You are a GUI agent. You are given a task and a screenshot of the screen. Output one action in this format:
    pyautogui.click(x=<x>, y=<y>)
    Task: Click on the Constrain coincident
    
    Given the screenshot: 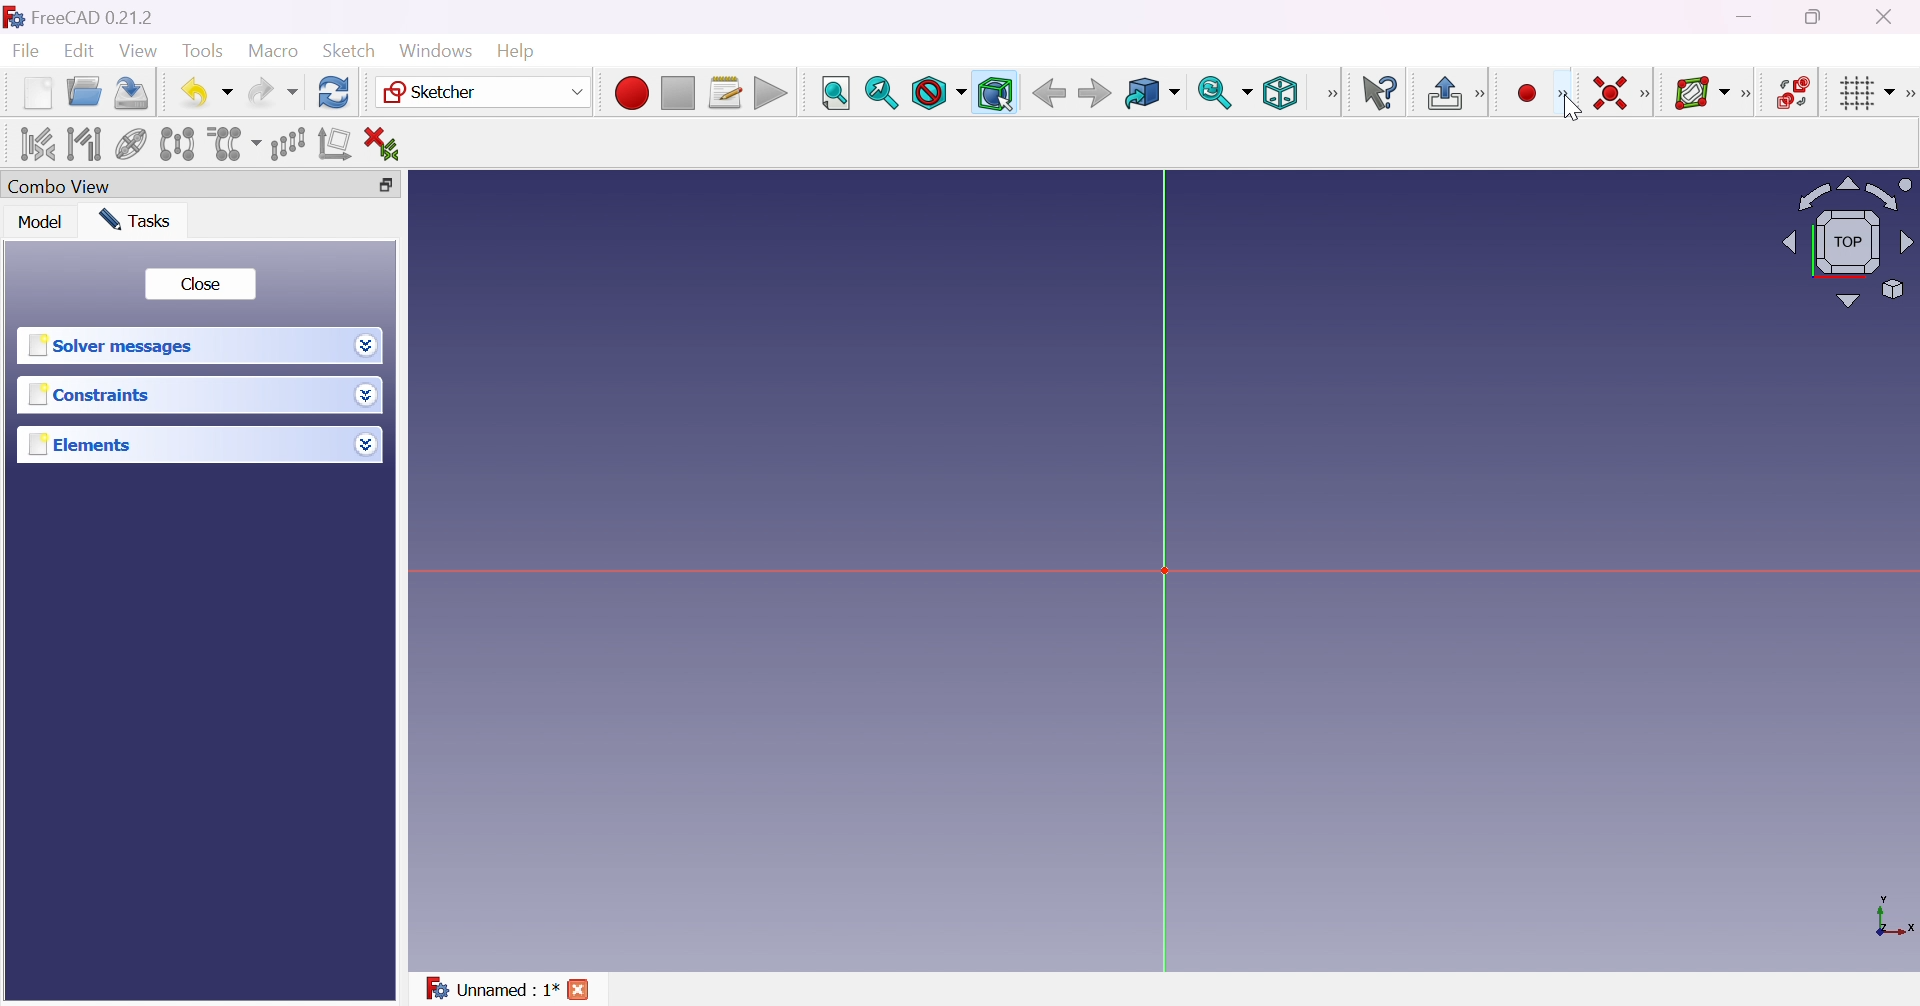 What is the action you would take?
    pyautogui.click(x=1608, y=93)
    